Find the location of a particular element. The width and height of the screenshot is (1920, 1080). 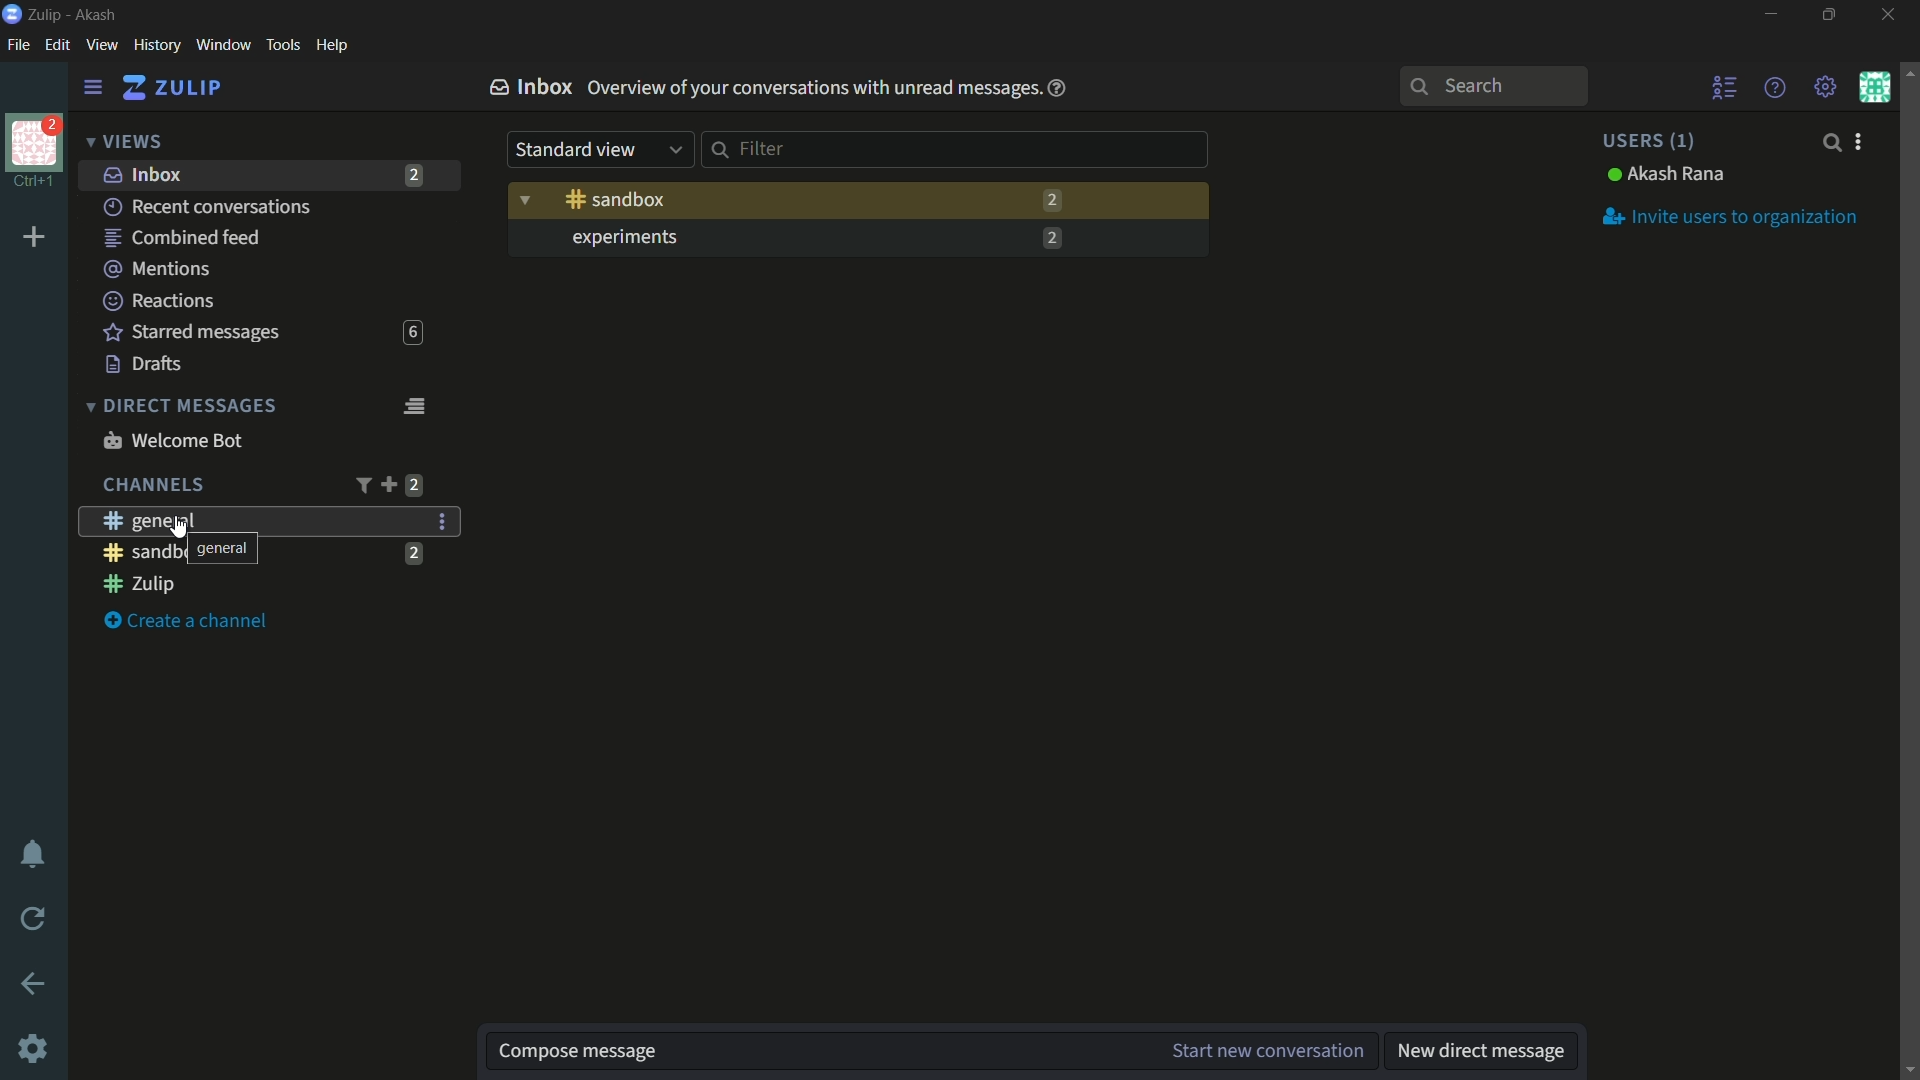

scroll down is located at coordinates (1908, 1070).